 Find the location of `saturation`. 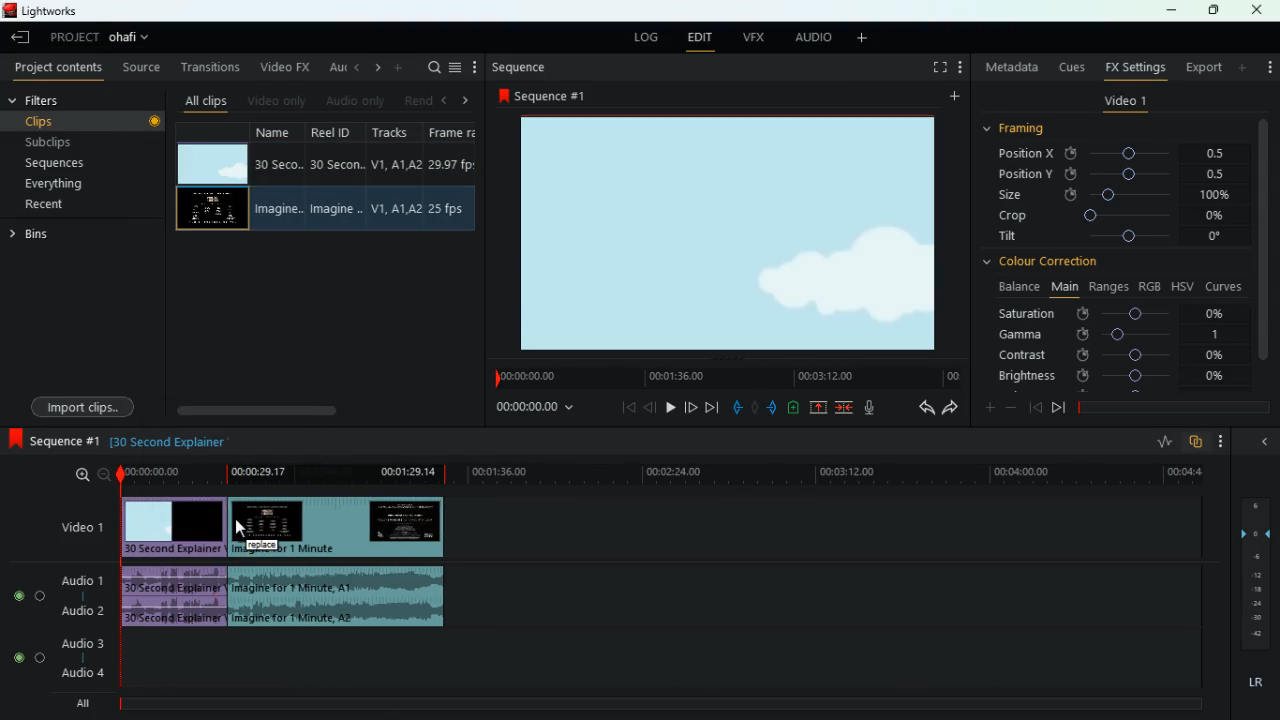

saturation is located at coordinates (1116, 313).